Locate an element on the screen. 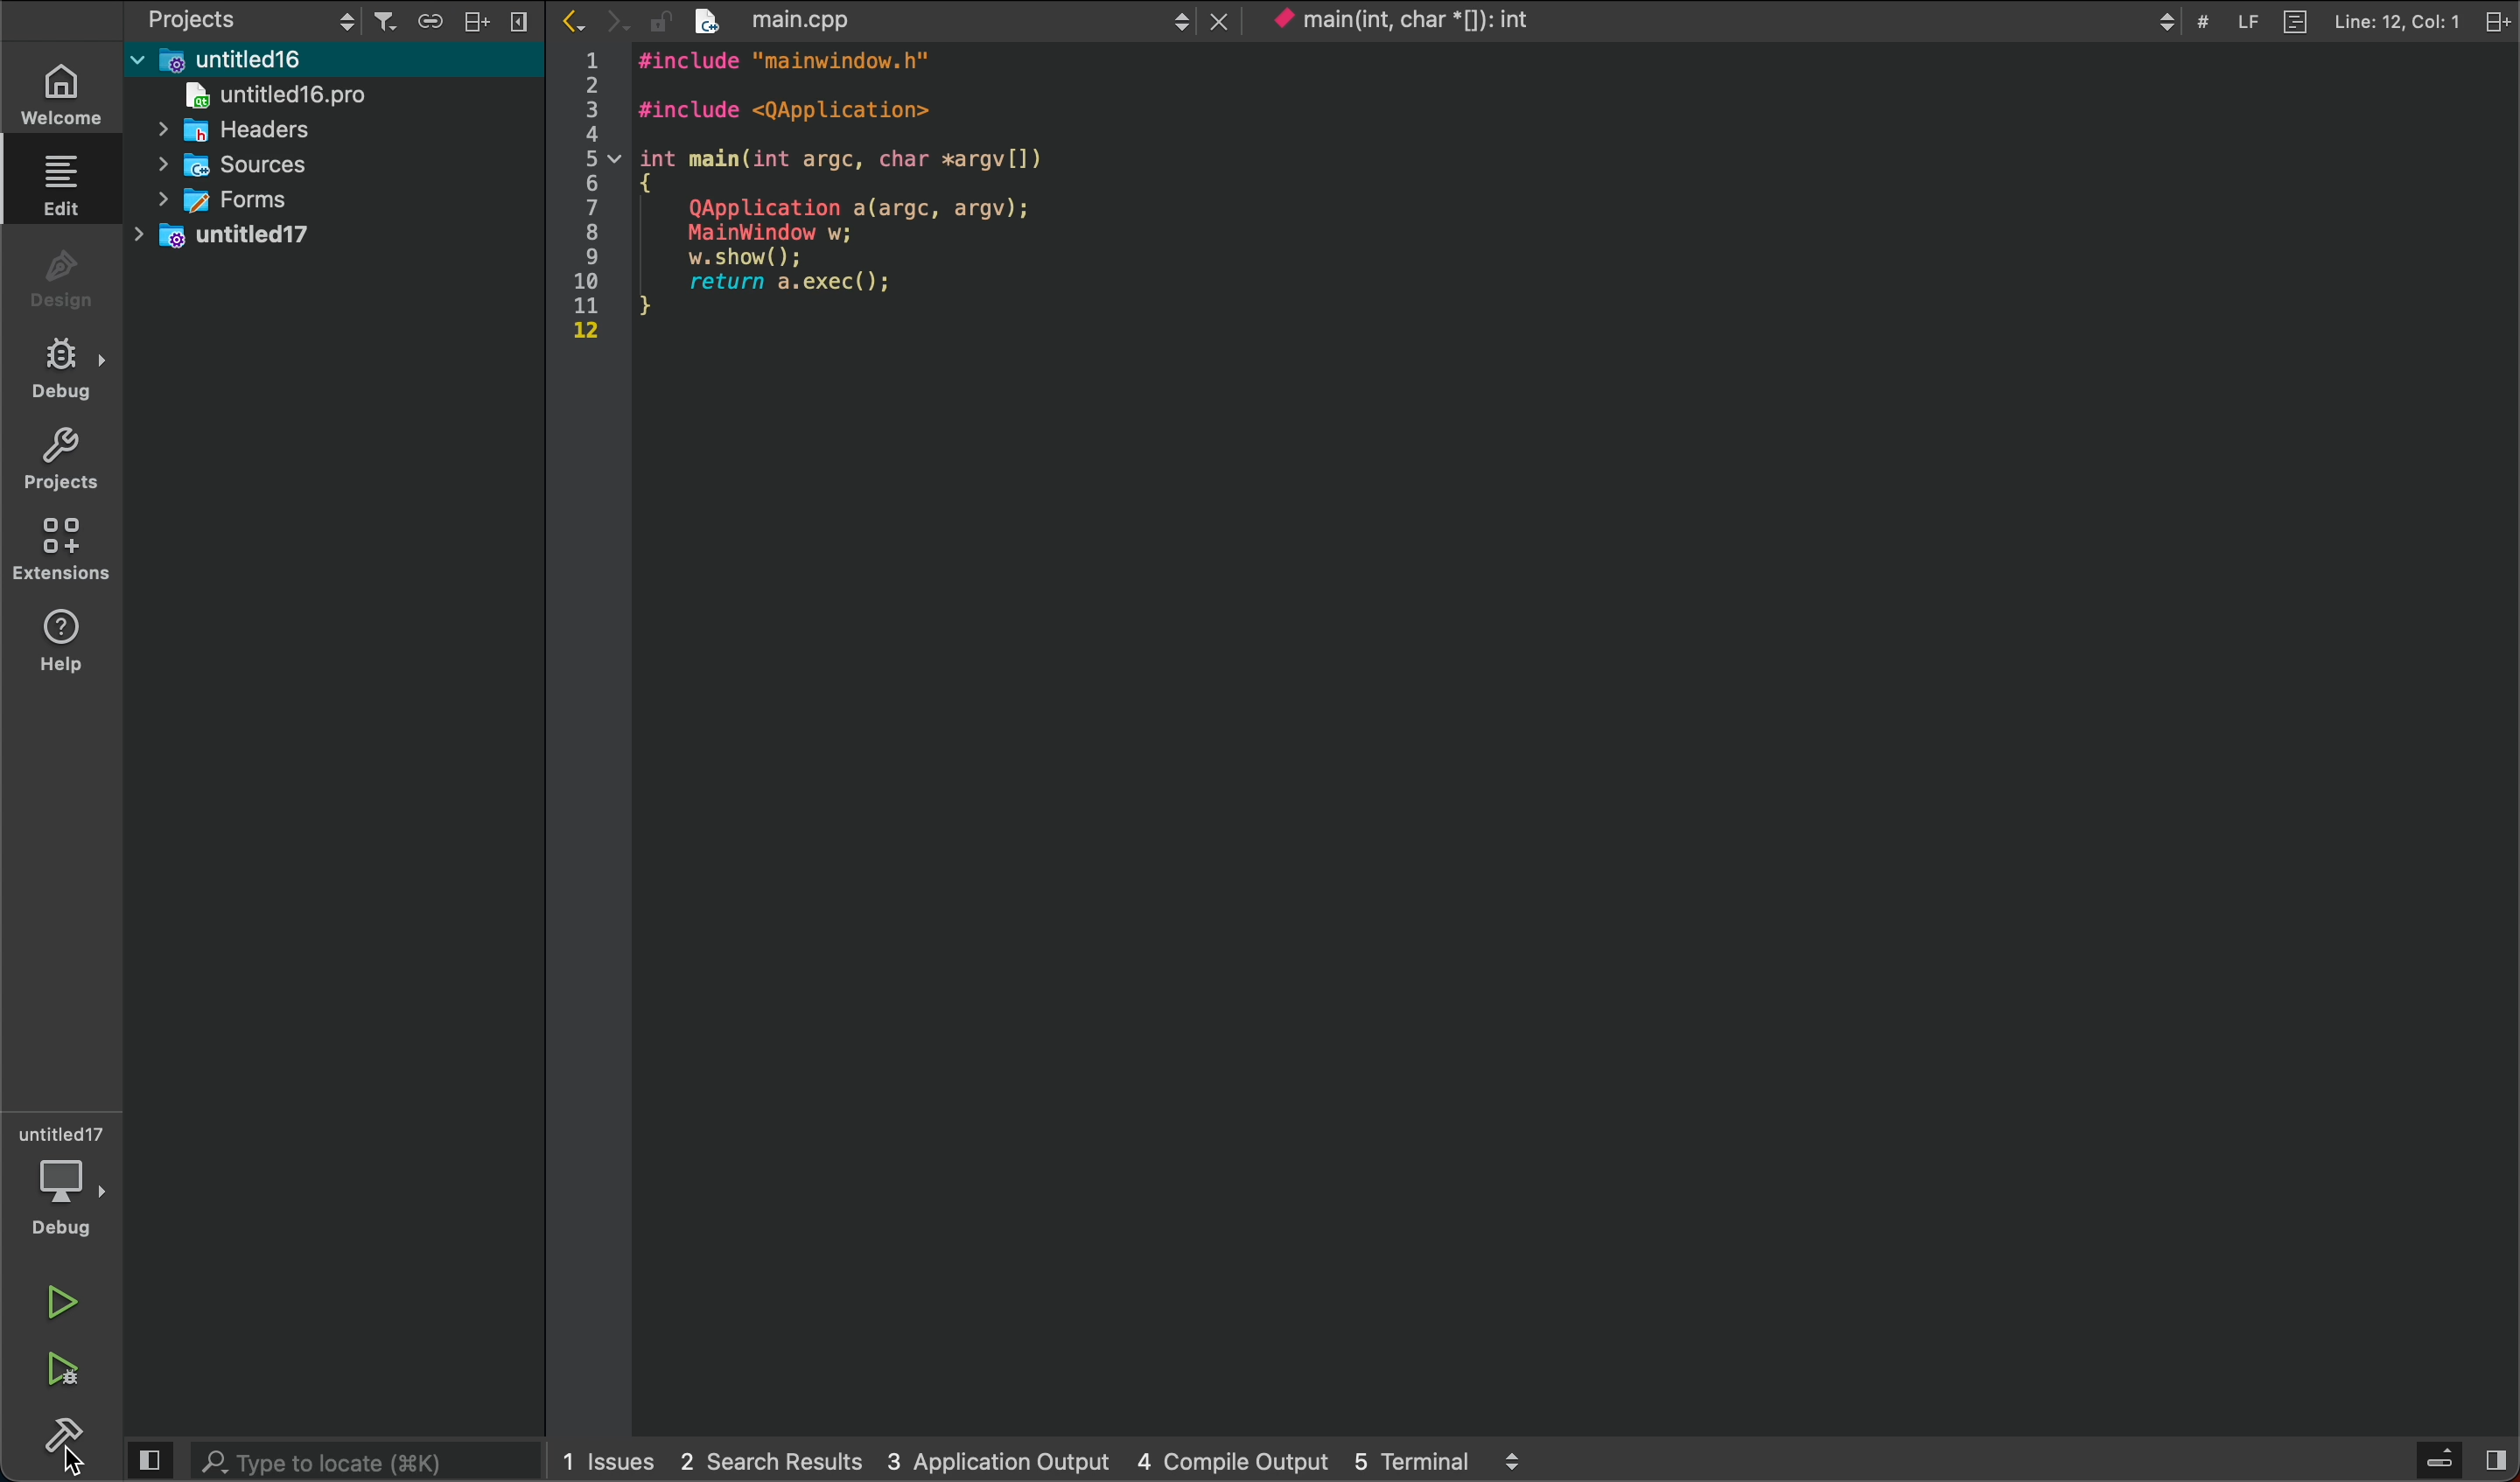  next is located at coordinates (620, 23).